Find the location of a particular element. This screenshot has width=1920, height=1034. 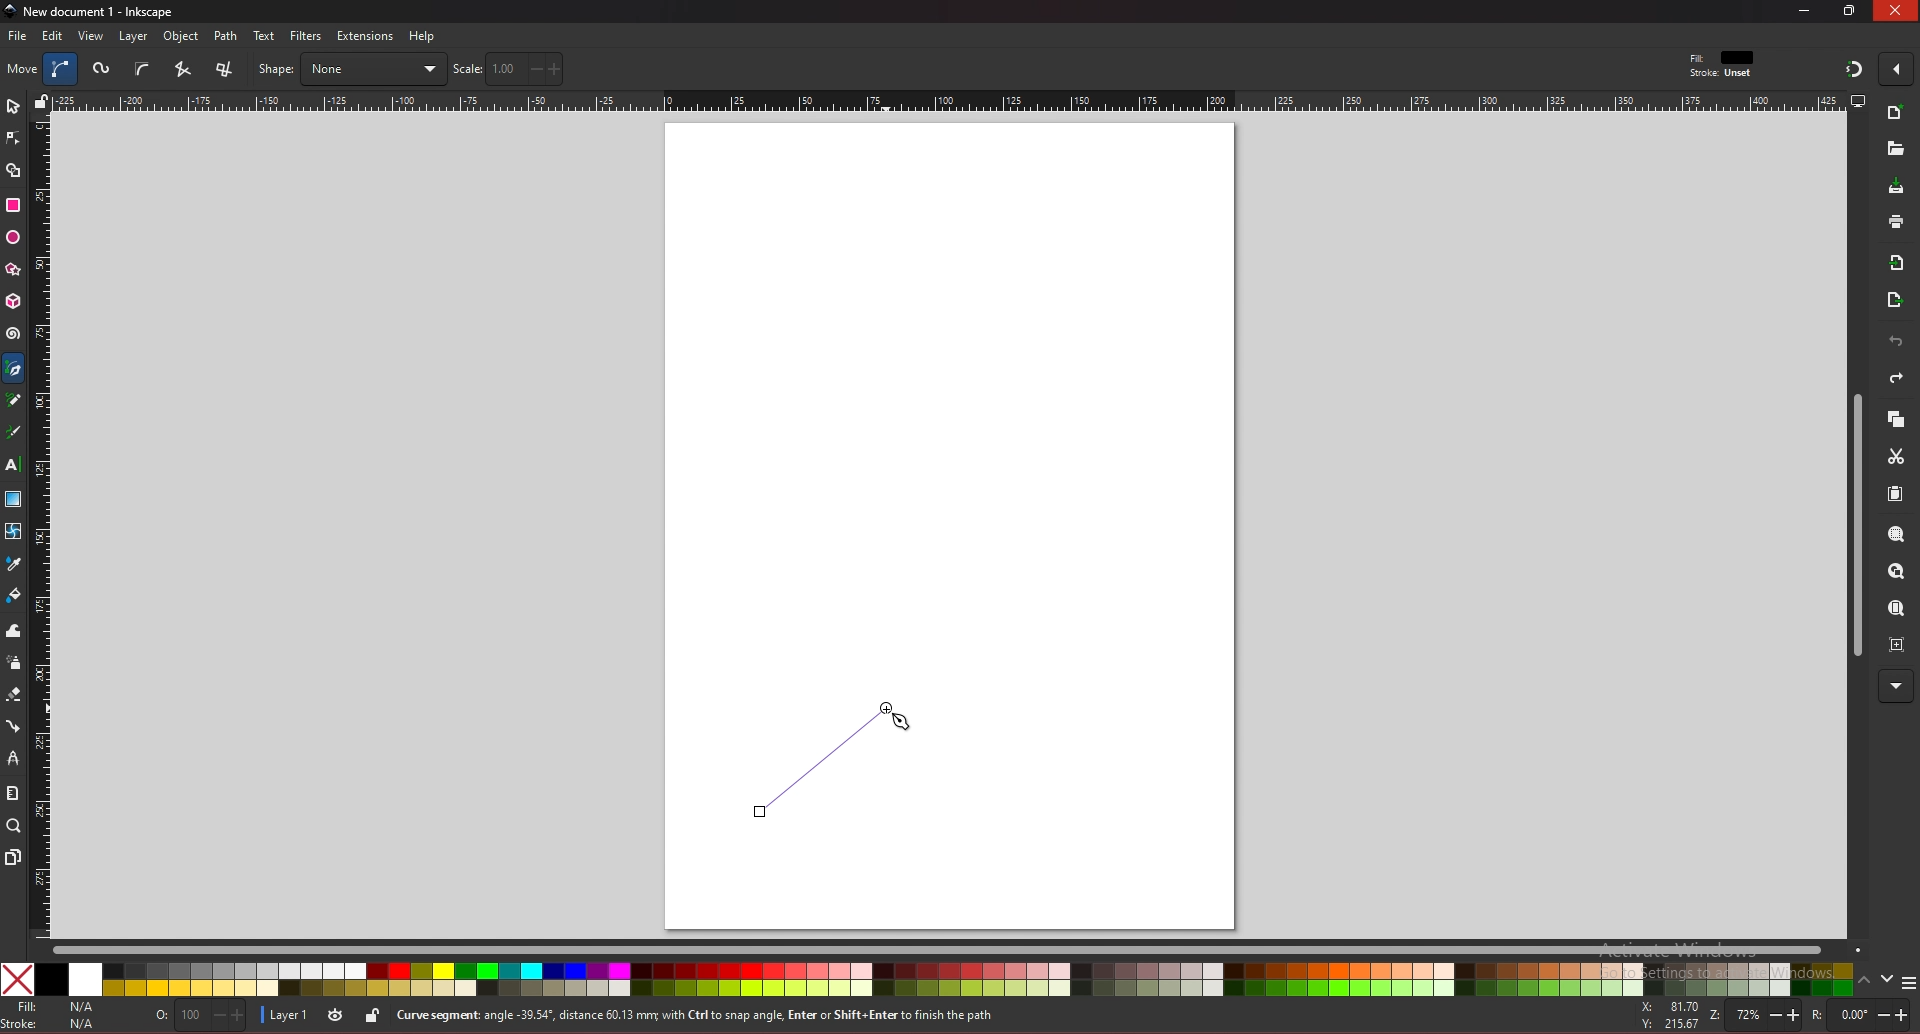

more is located at coordinates (1896, 687).